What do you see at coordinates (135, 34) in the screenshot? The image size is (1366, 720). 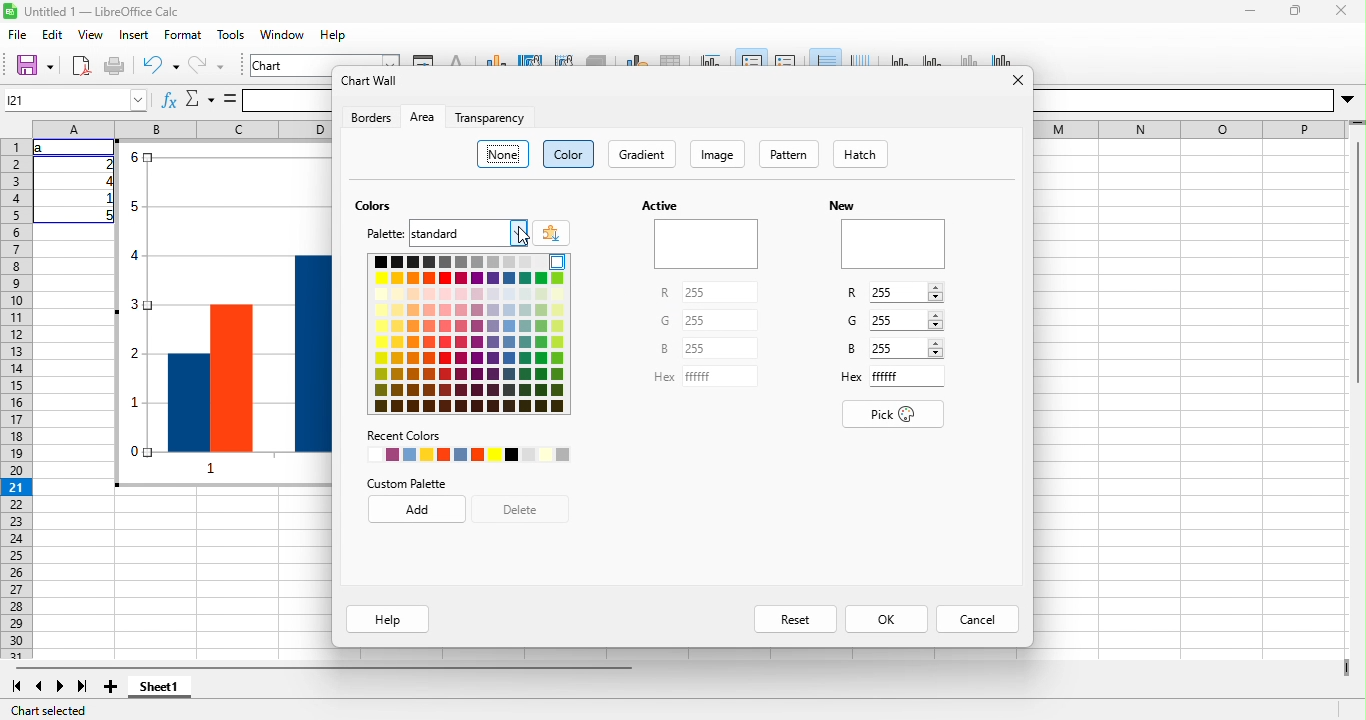 I see `insert` at bounding box center [135, 34].